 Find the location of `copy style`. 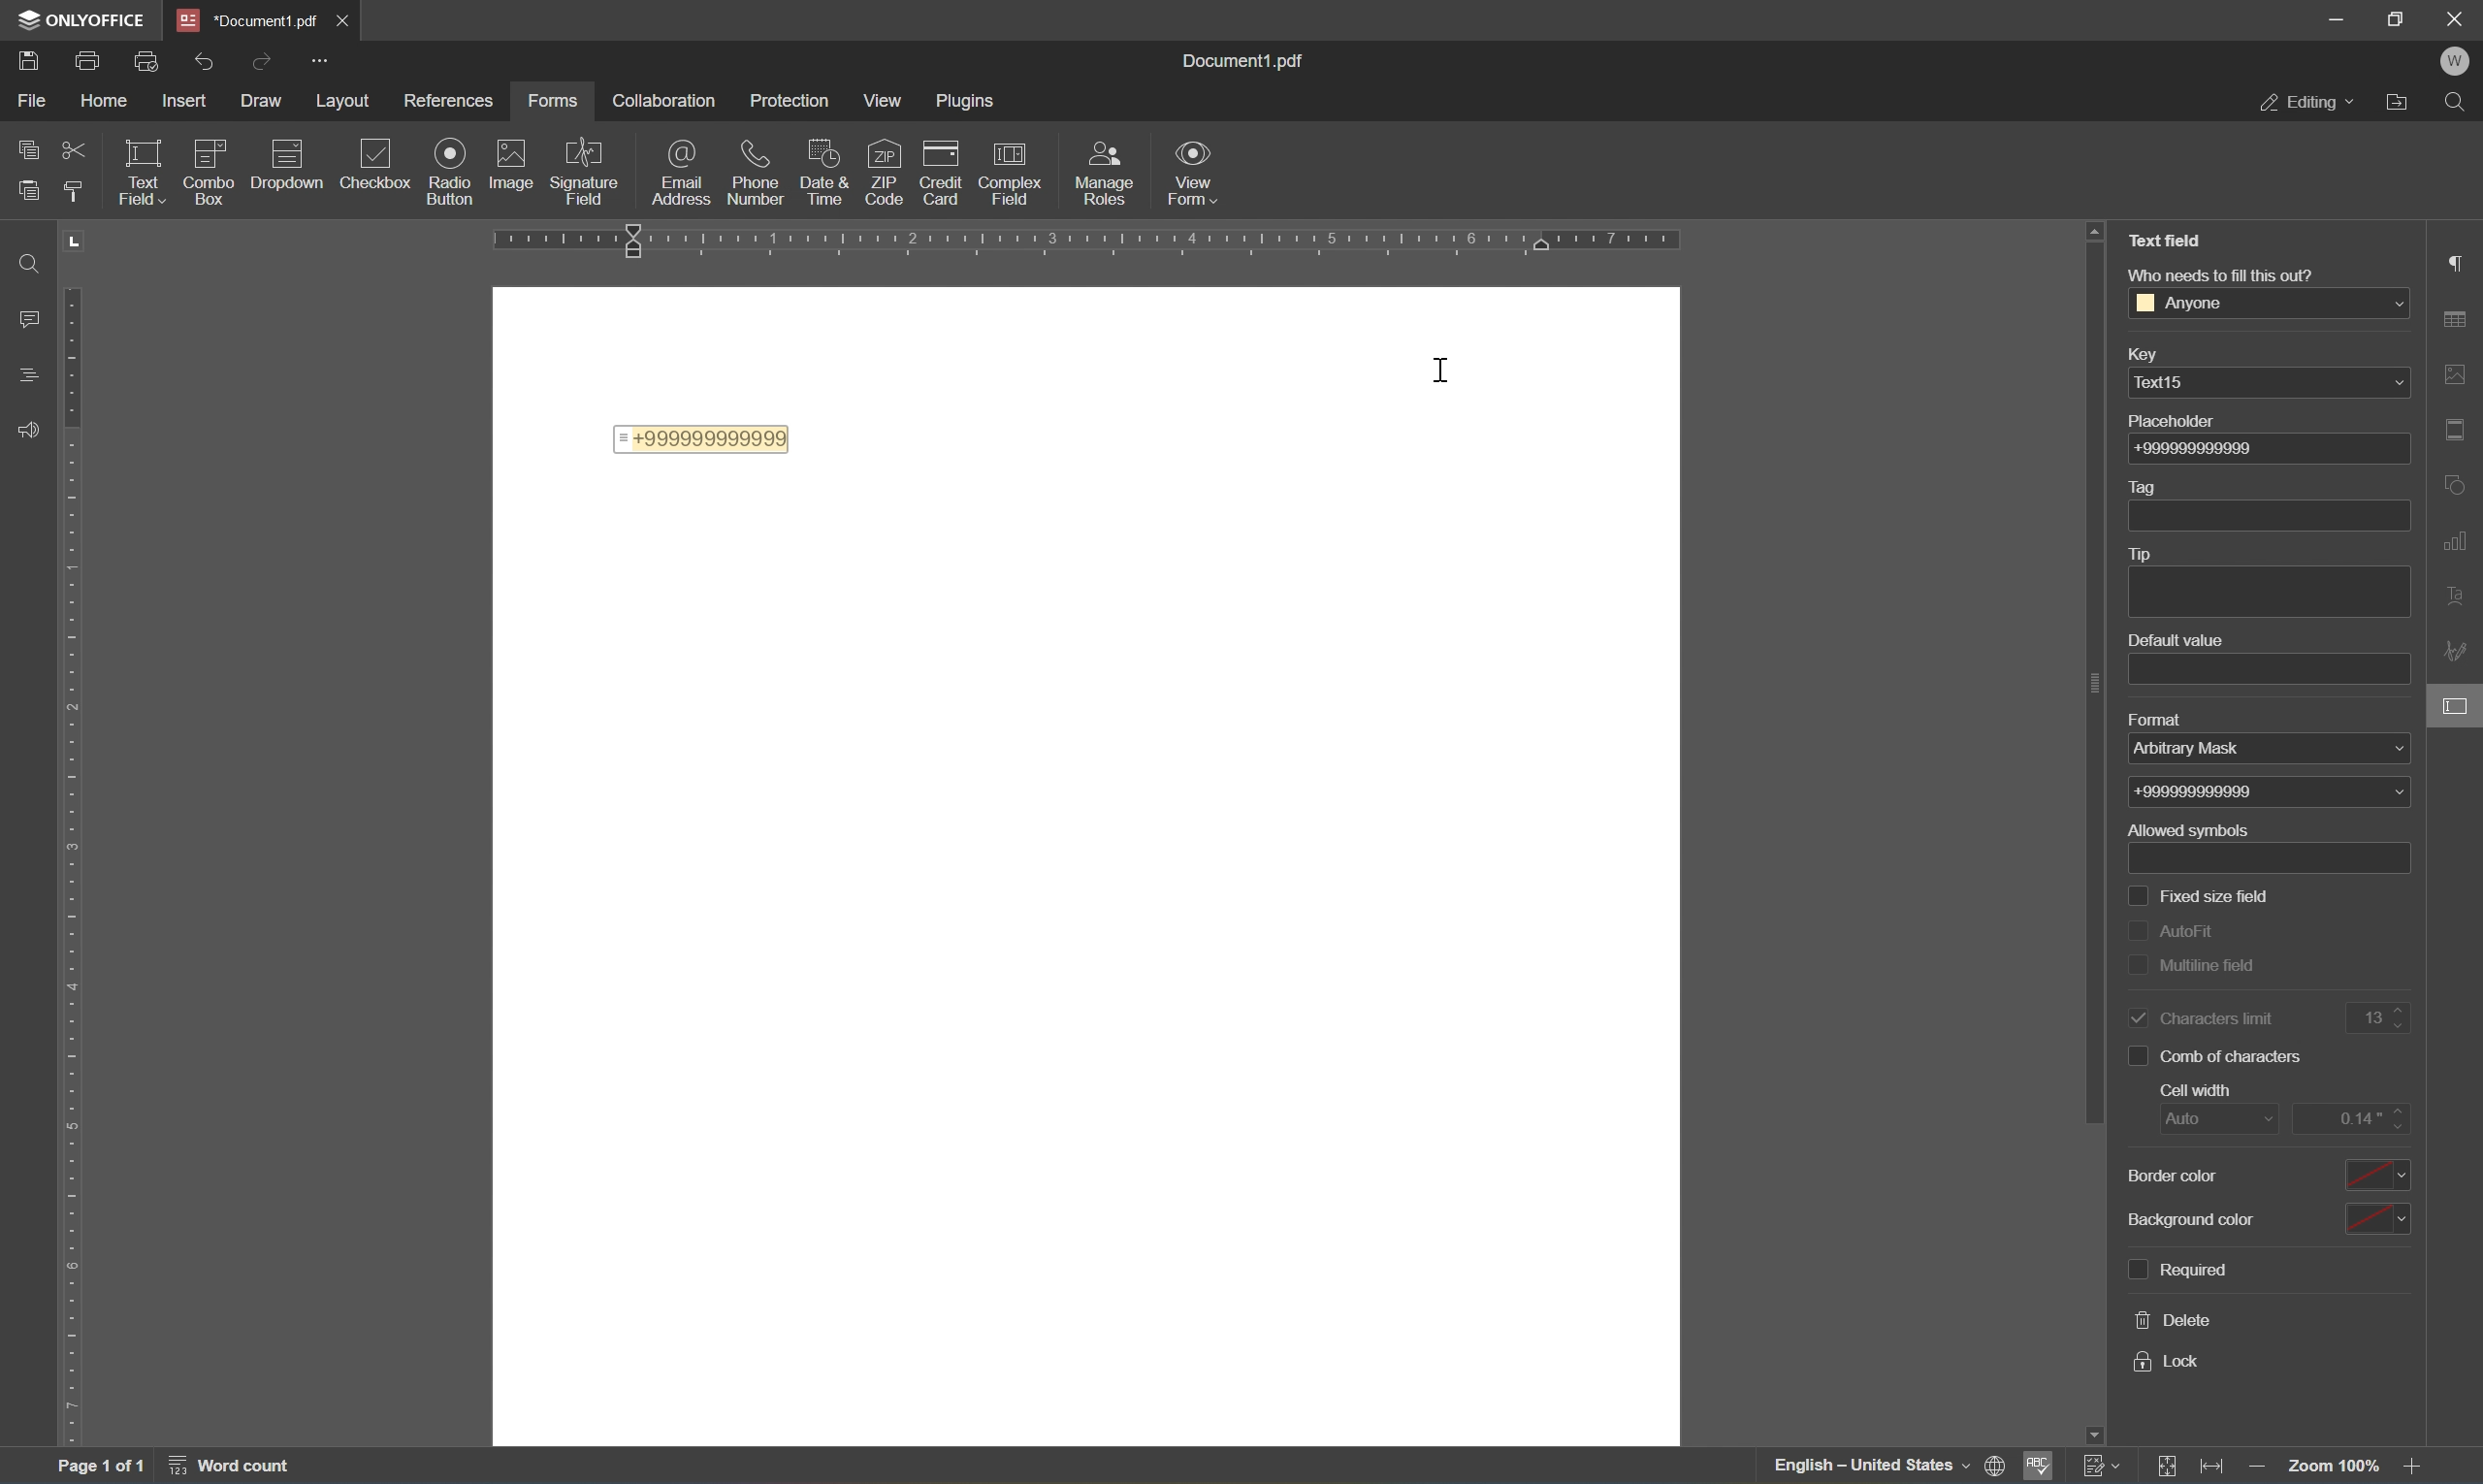

copy style is located at coordinates (76, 188).